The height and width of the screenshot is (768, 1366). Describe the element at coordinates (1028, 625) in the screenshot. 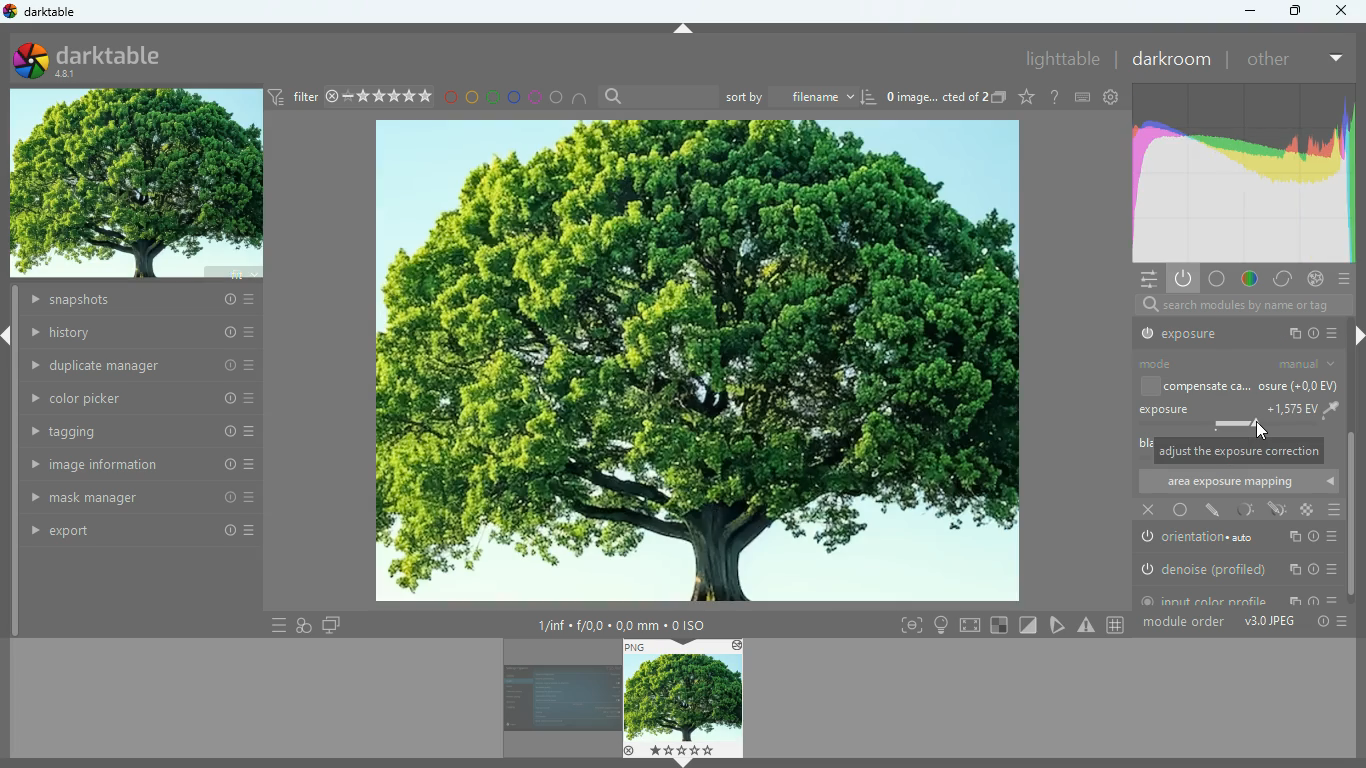

I see `` at that location.